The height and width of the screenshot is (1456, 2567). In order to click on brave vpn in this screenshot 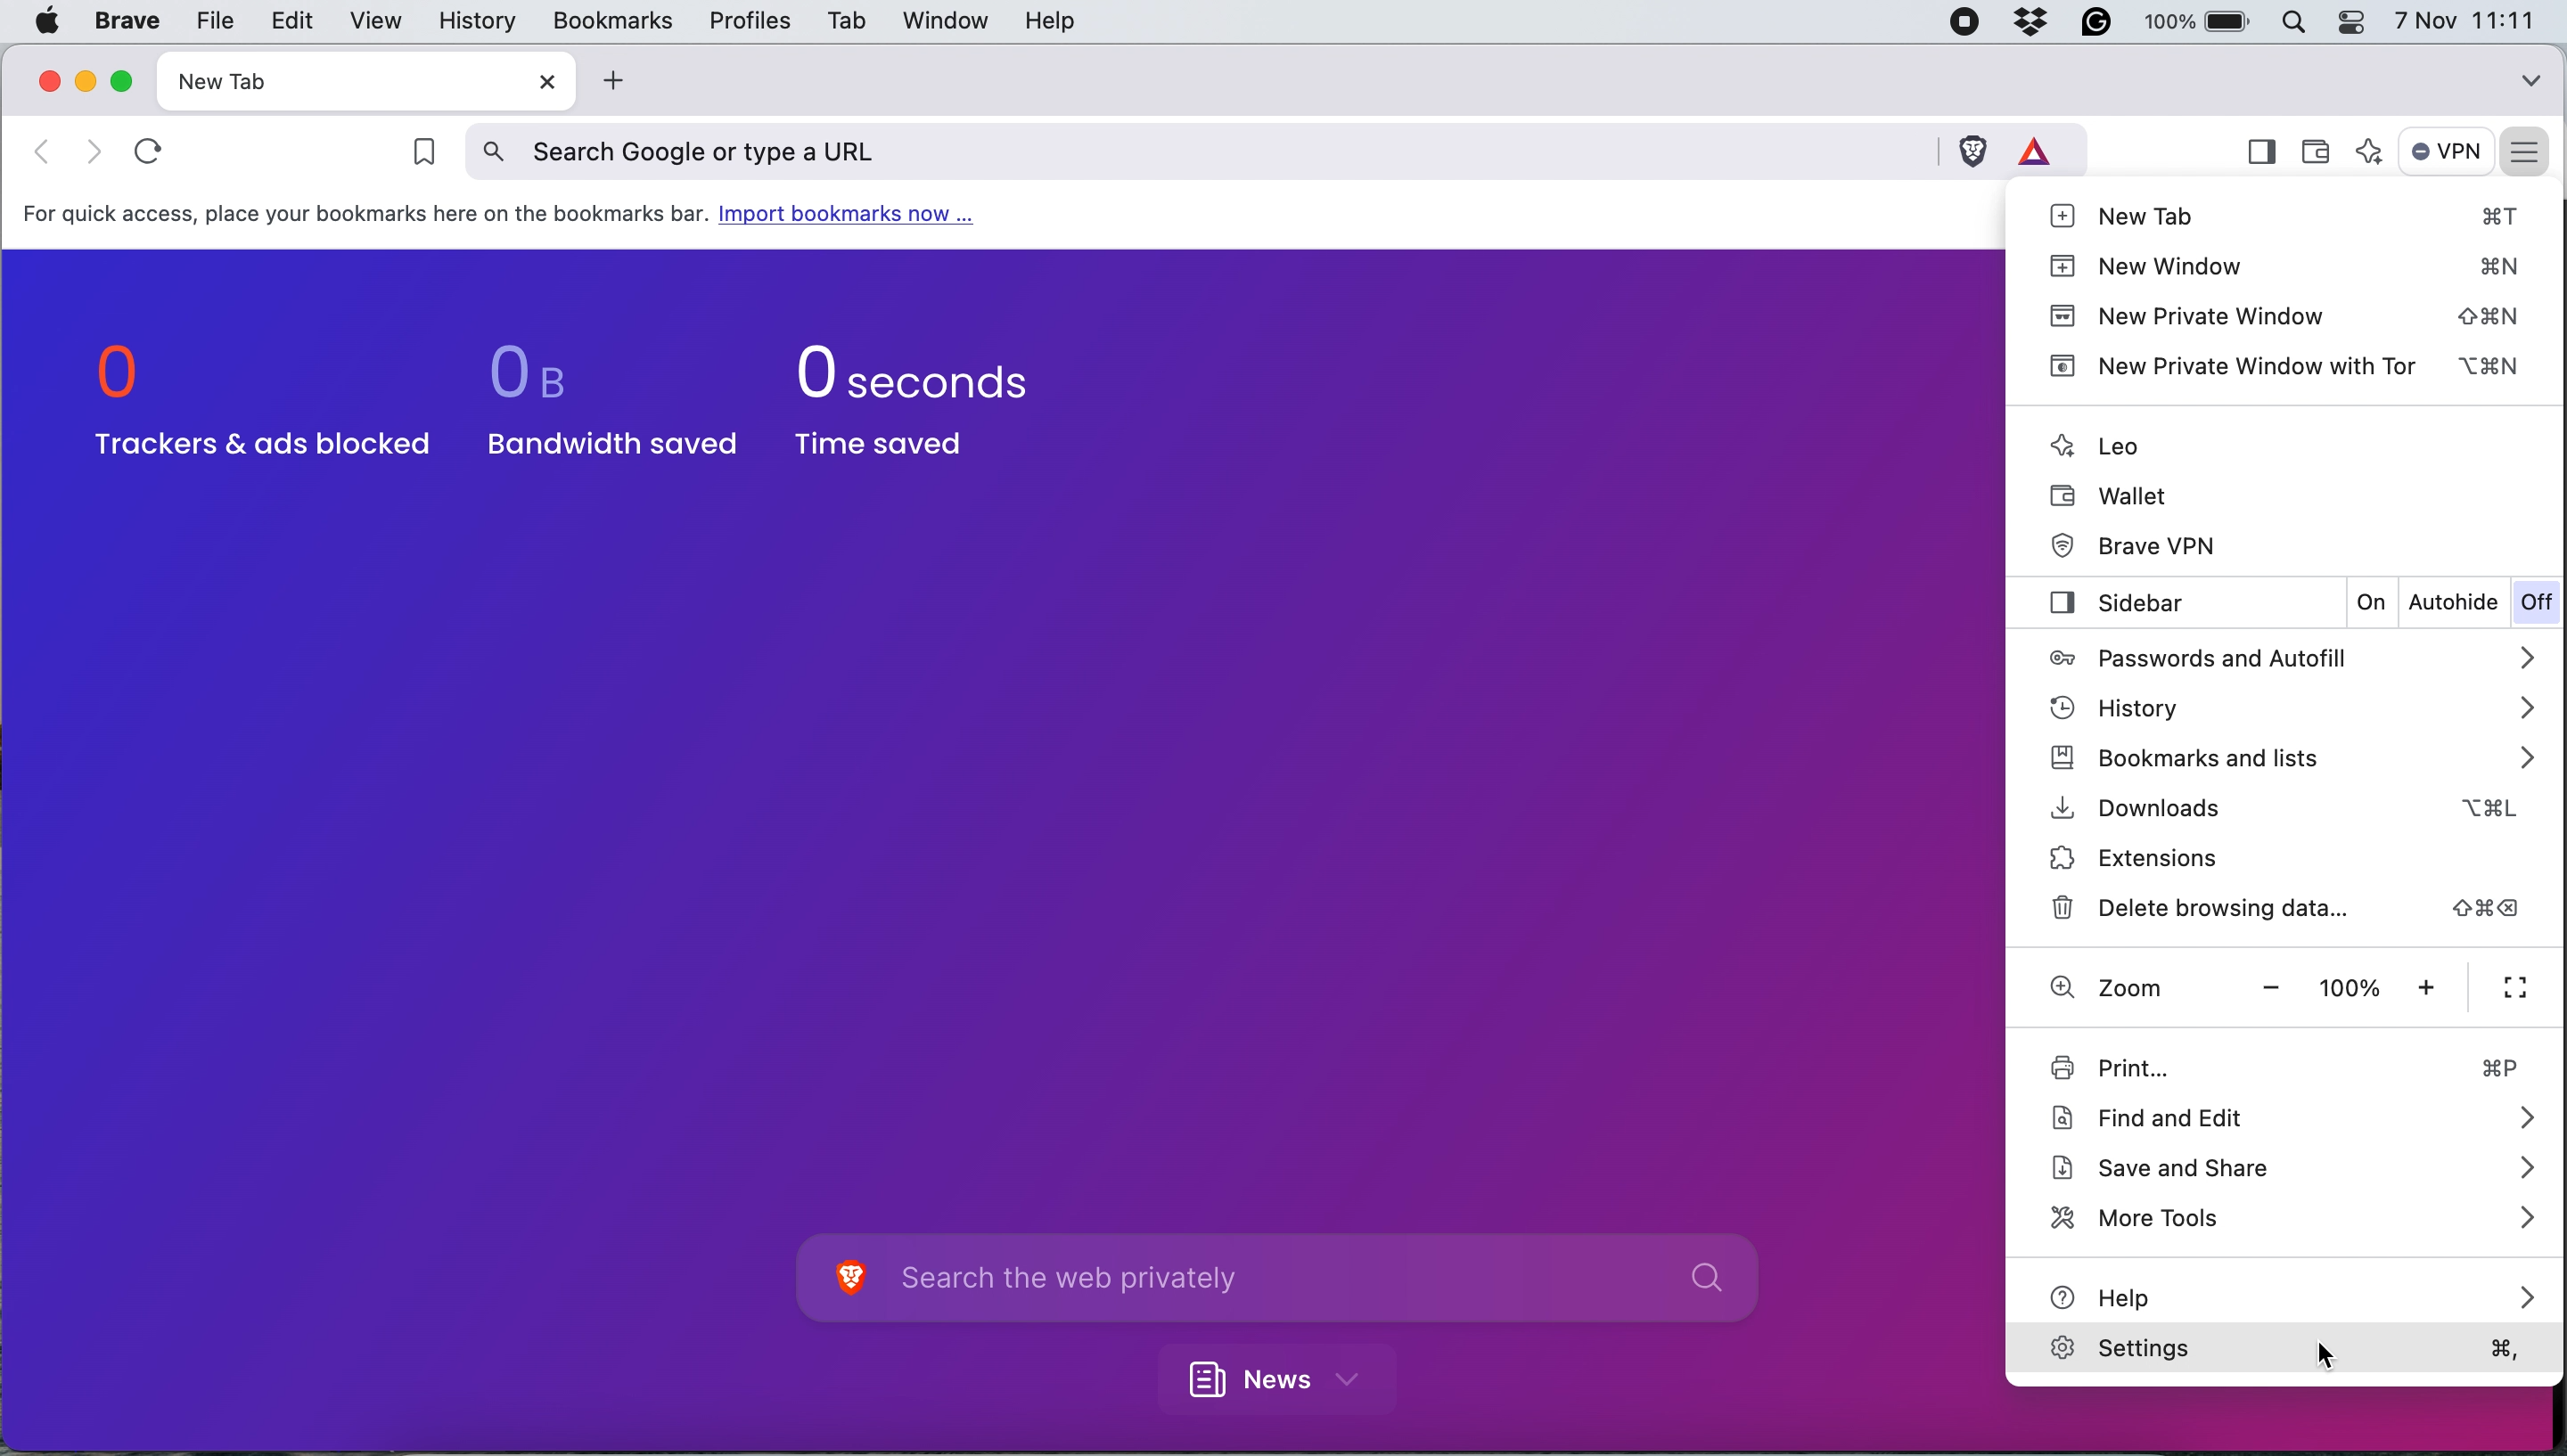, I will do `click(2140, 543)`.